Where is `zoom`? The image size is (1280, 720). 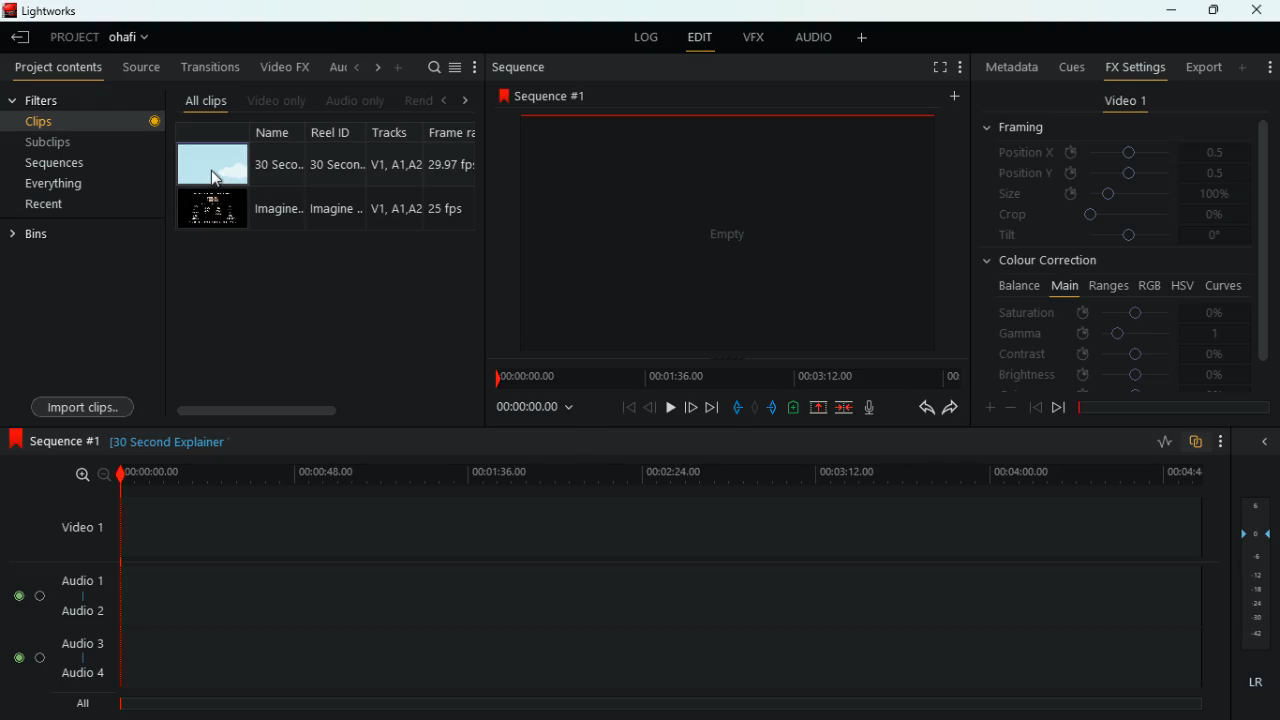
zoom is located at coordinates (91, 475).